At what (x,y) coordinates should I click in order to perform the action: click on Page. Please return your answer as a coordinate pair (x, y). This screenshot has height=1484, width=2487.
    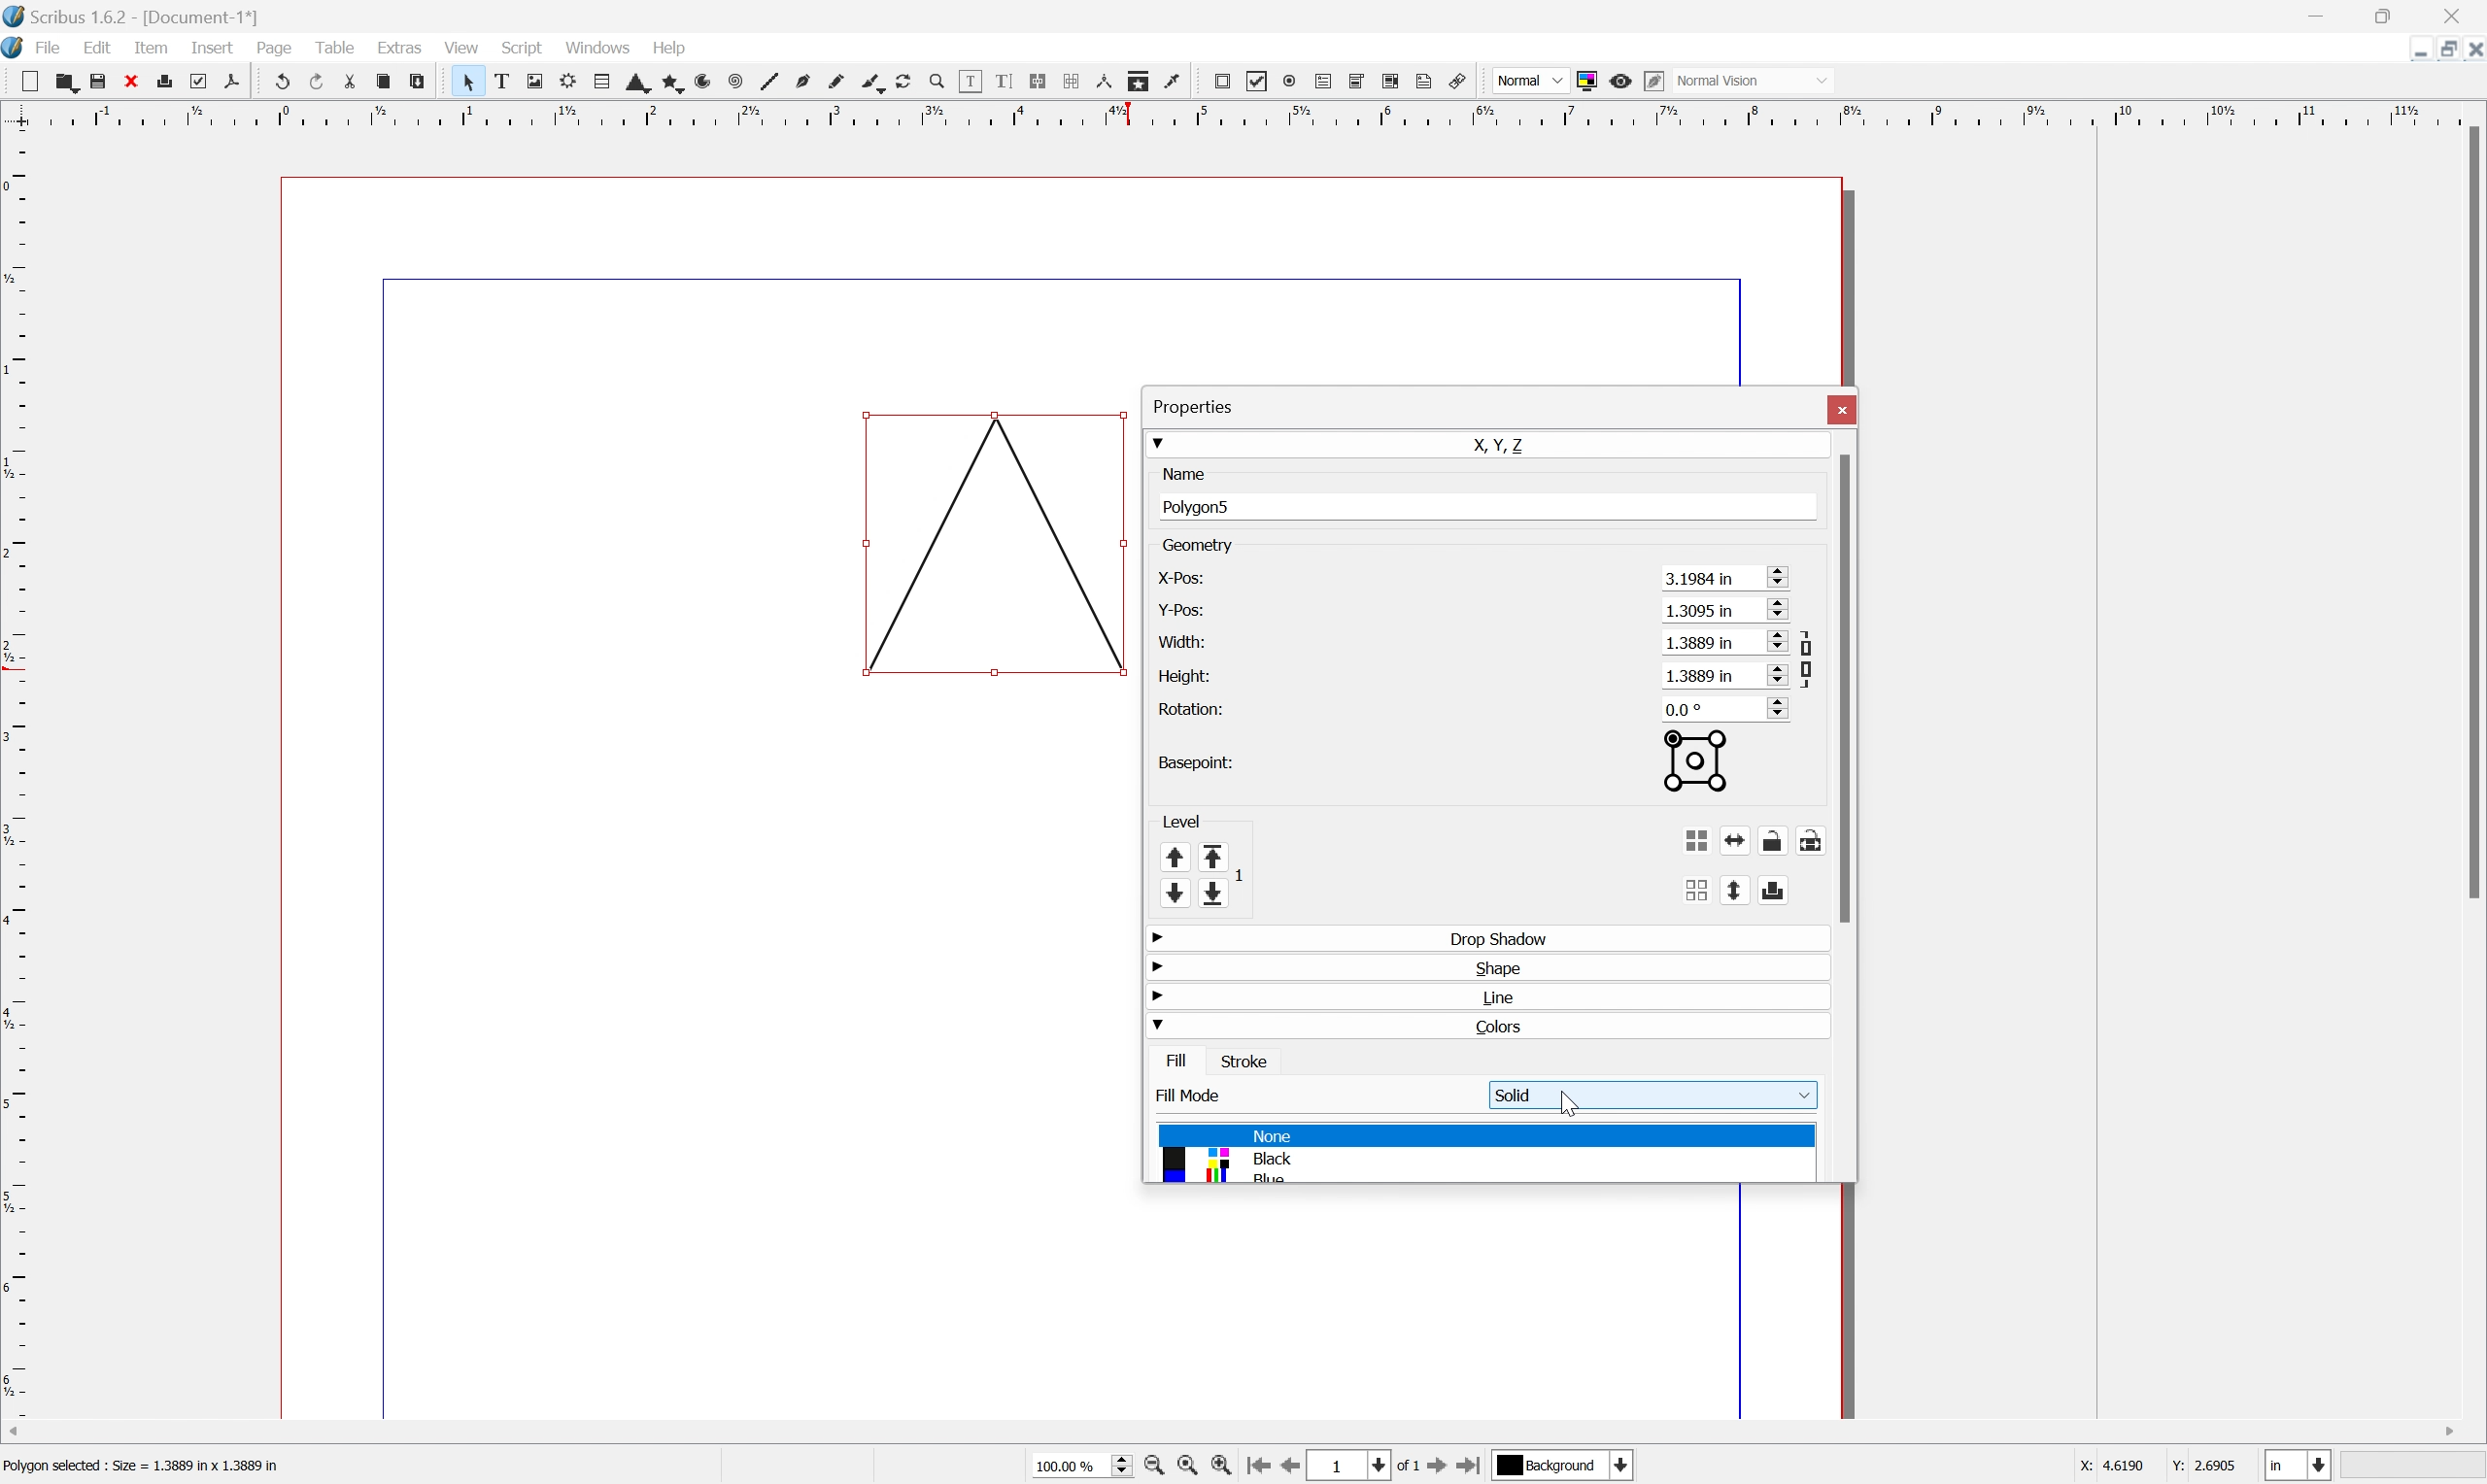
    Looking at the image, I should click on (274, 48).